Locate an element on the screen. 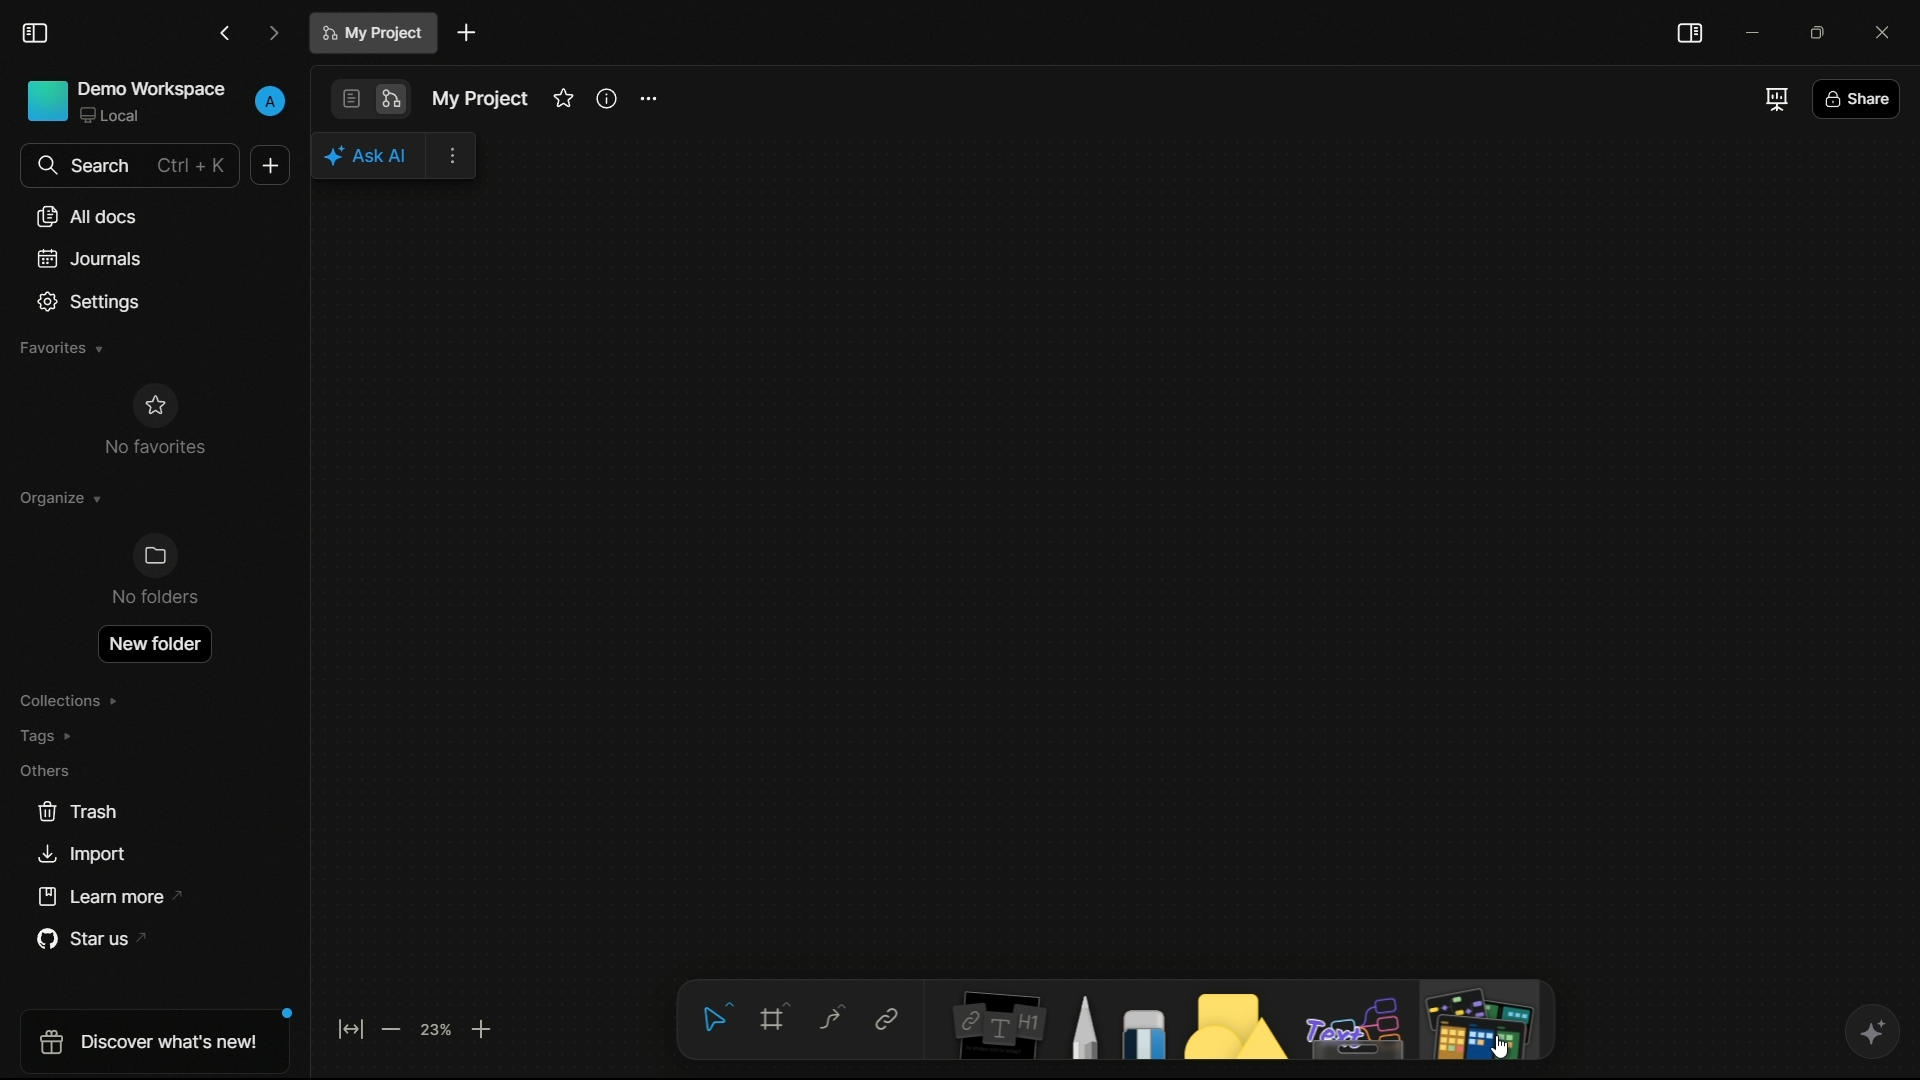  no favorites is located at coordinates (153, 419).